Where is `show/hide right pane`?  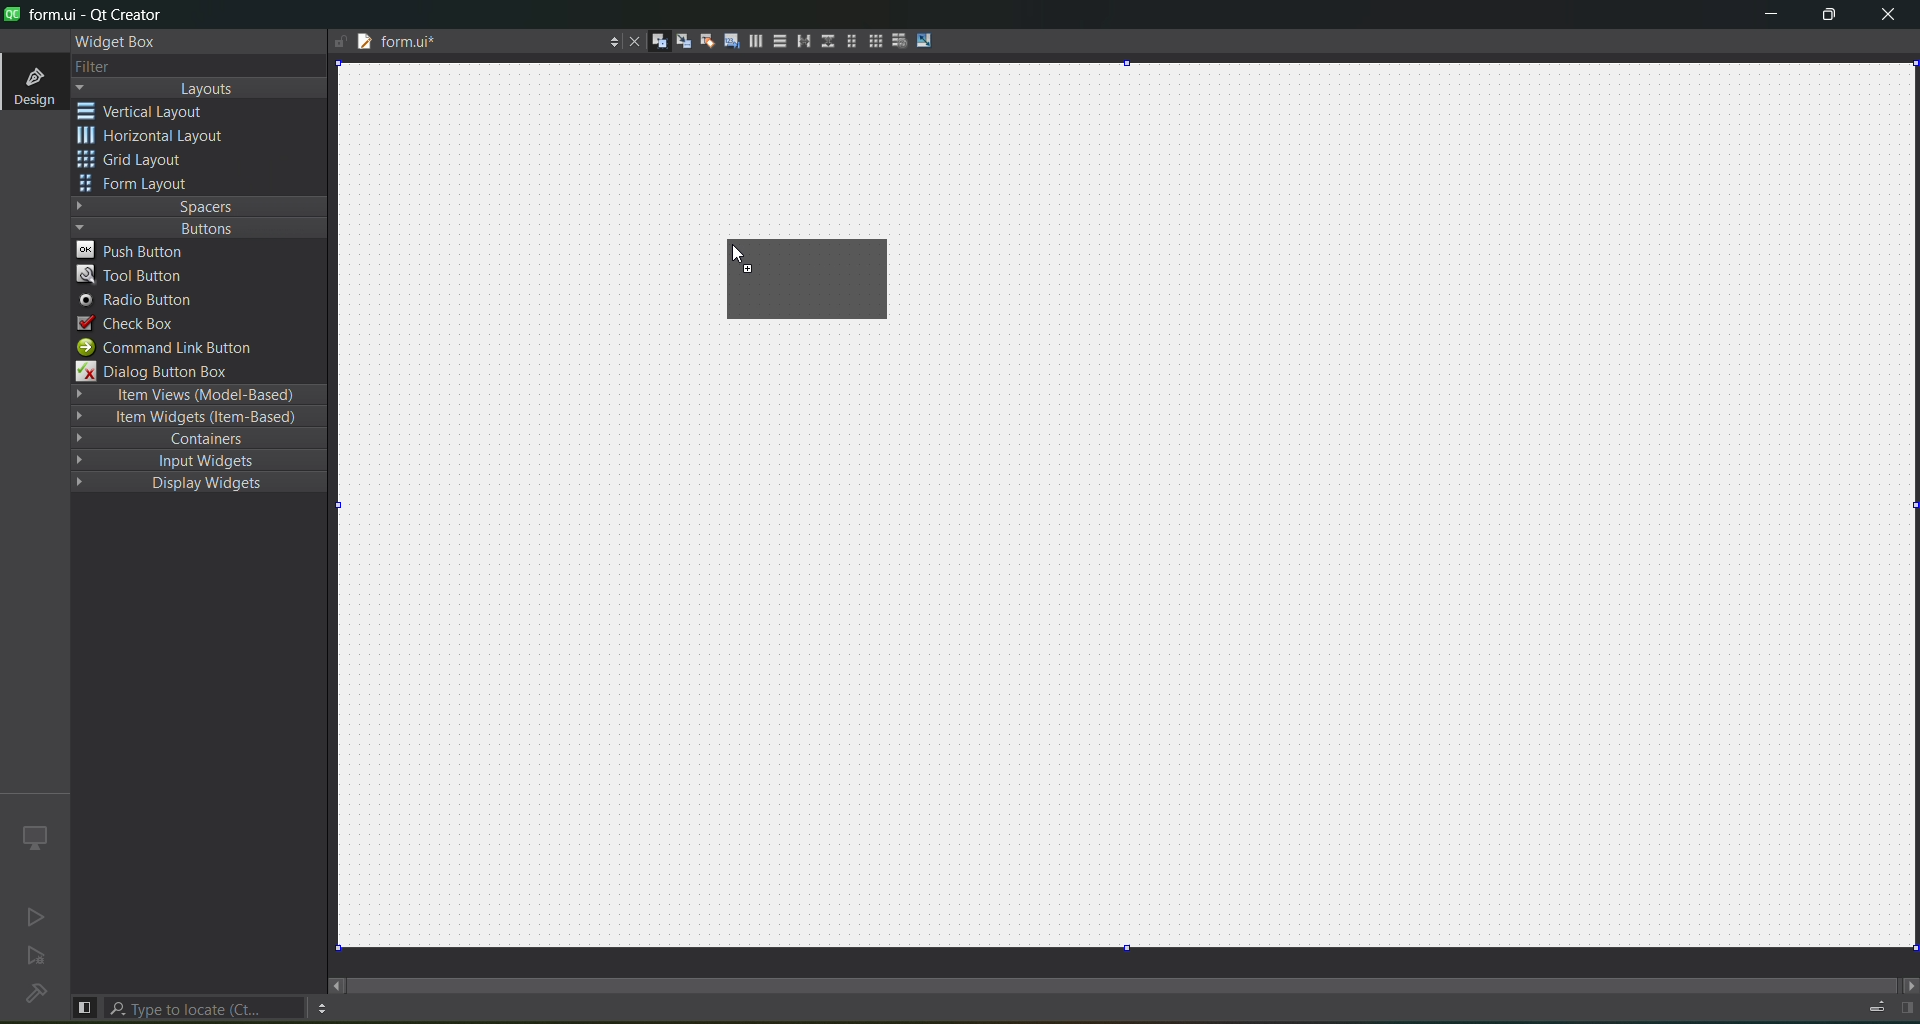
show/hide right pane is located at coordinates (1906, 1008).